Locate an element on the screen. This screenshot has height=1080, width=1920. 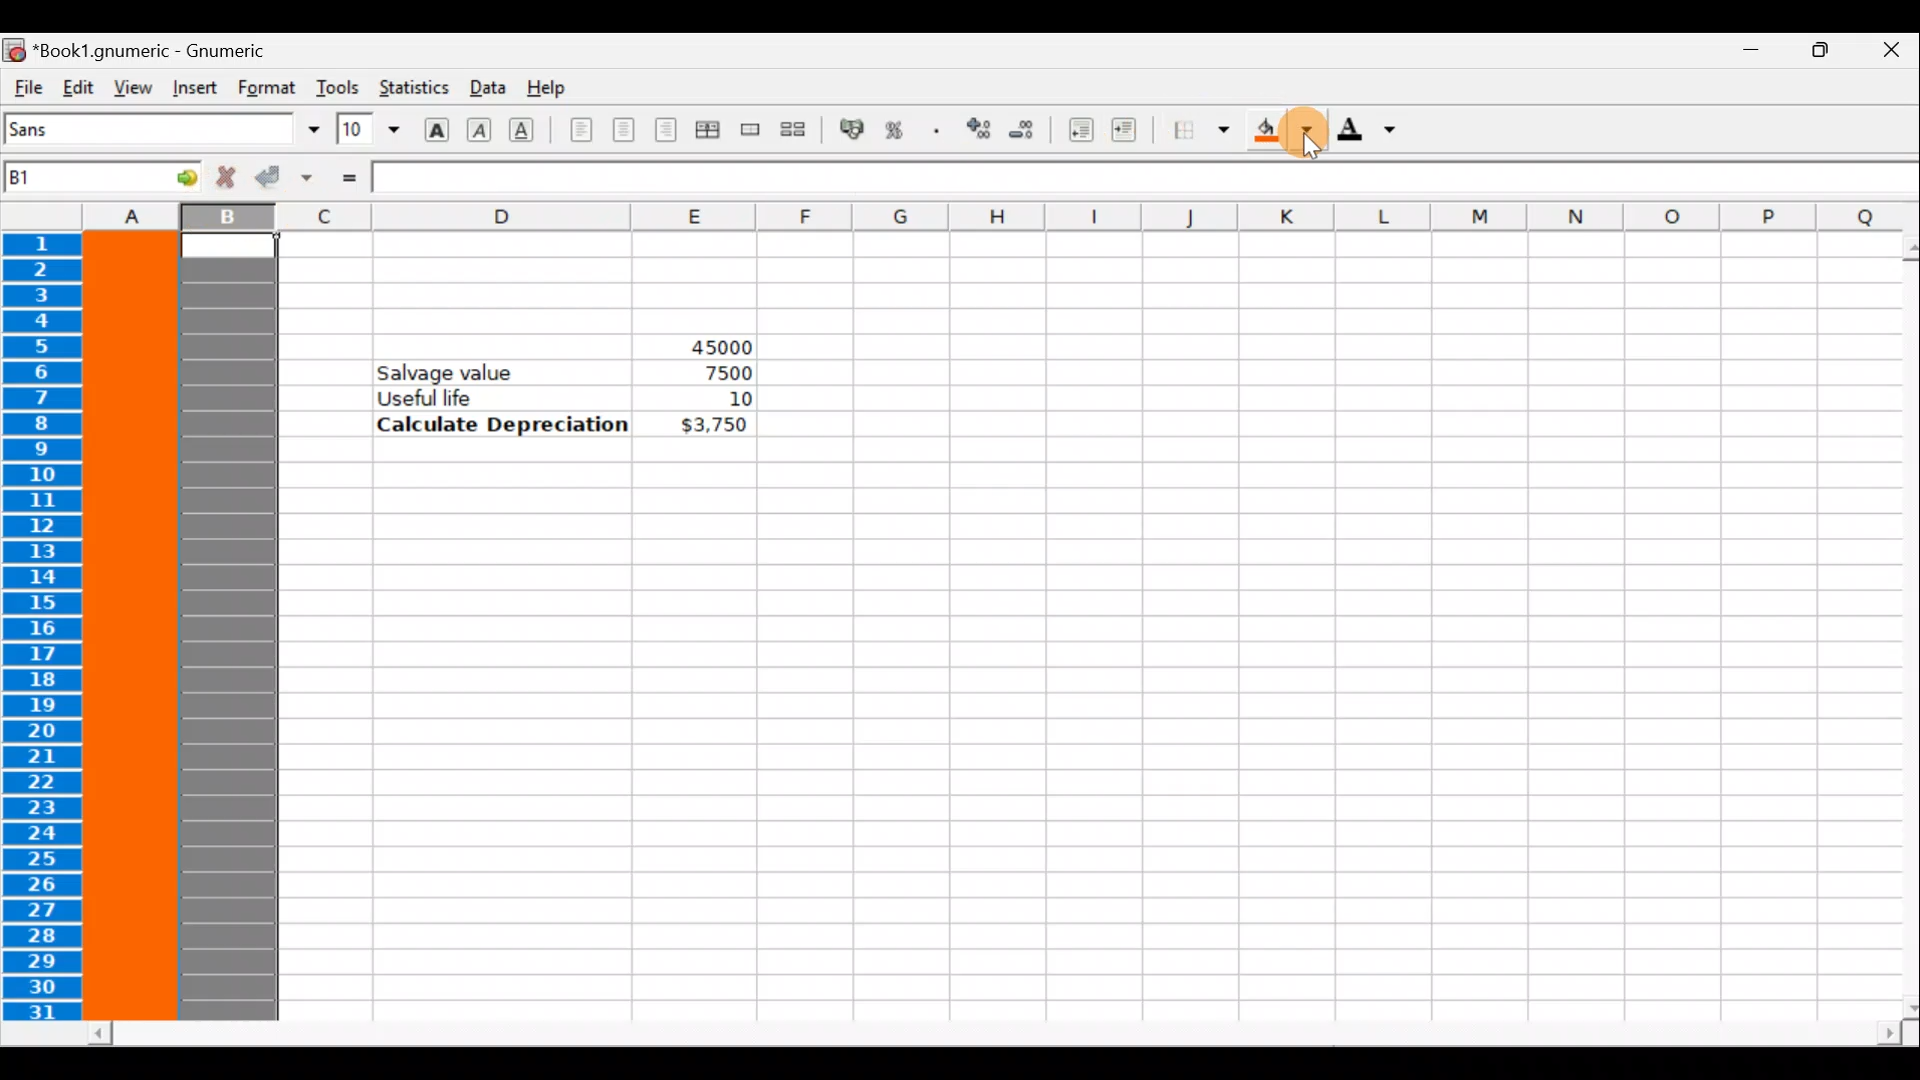
Centre horizontally across selection is located at coordinates (707, 133).